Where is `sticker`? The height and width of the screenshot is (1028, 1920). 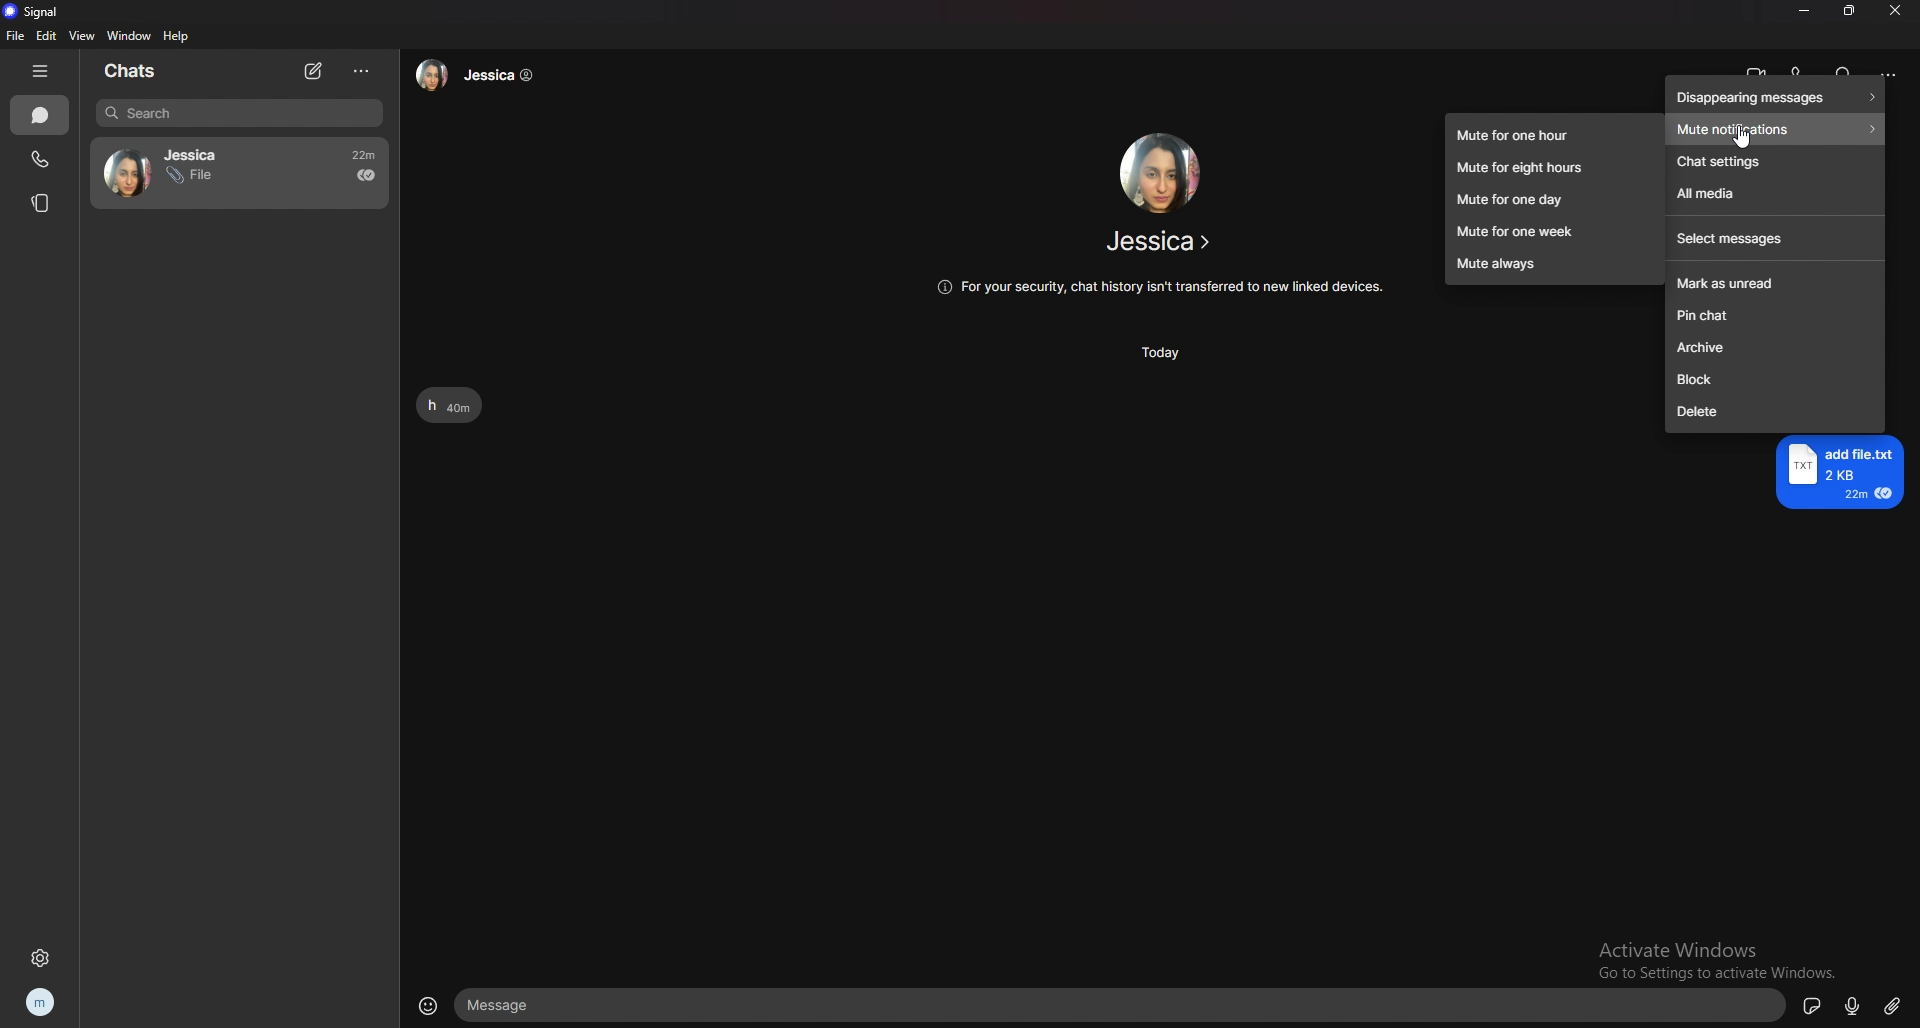 sticker is located at coordinates (1813, 1004).